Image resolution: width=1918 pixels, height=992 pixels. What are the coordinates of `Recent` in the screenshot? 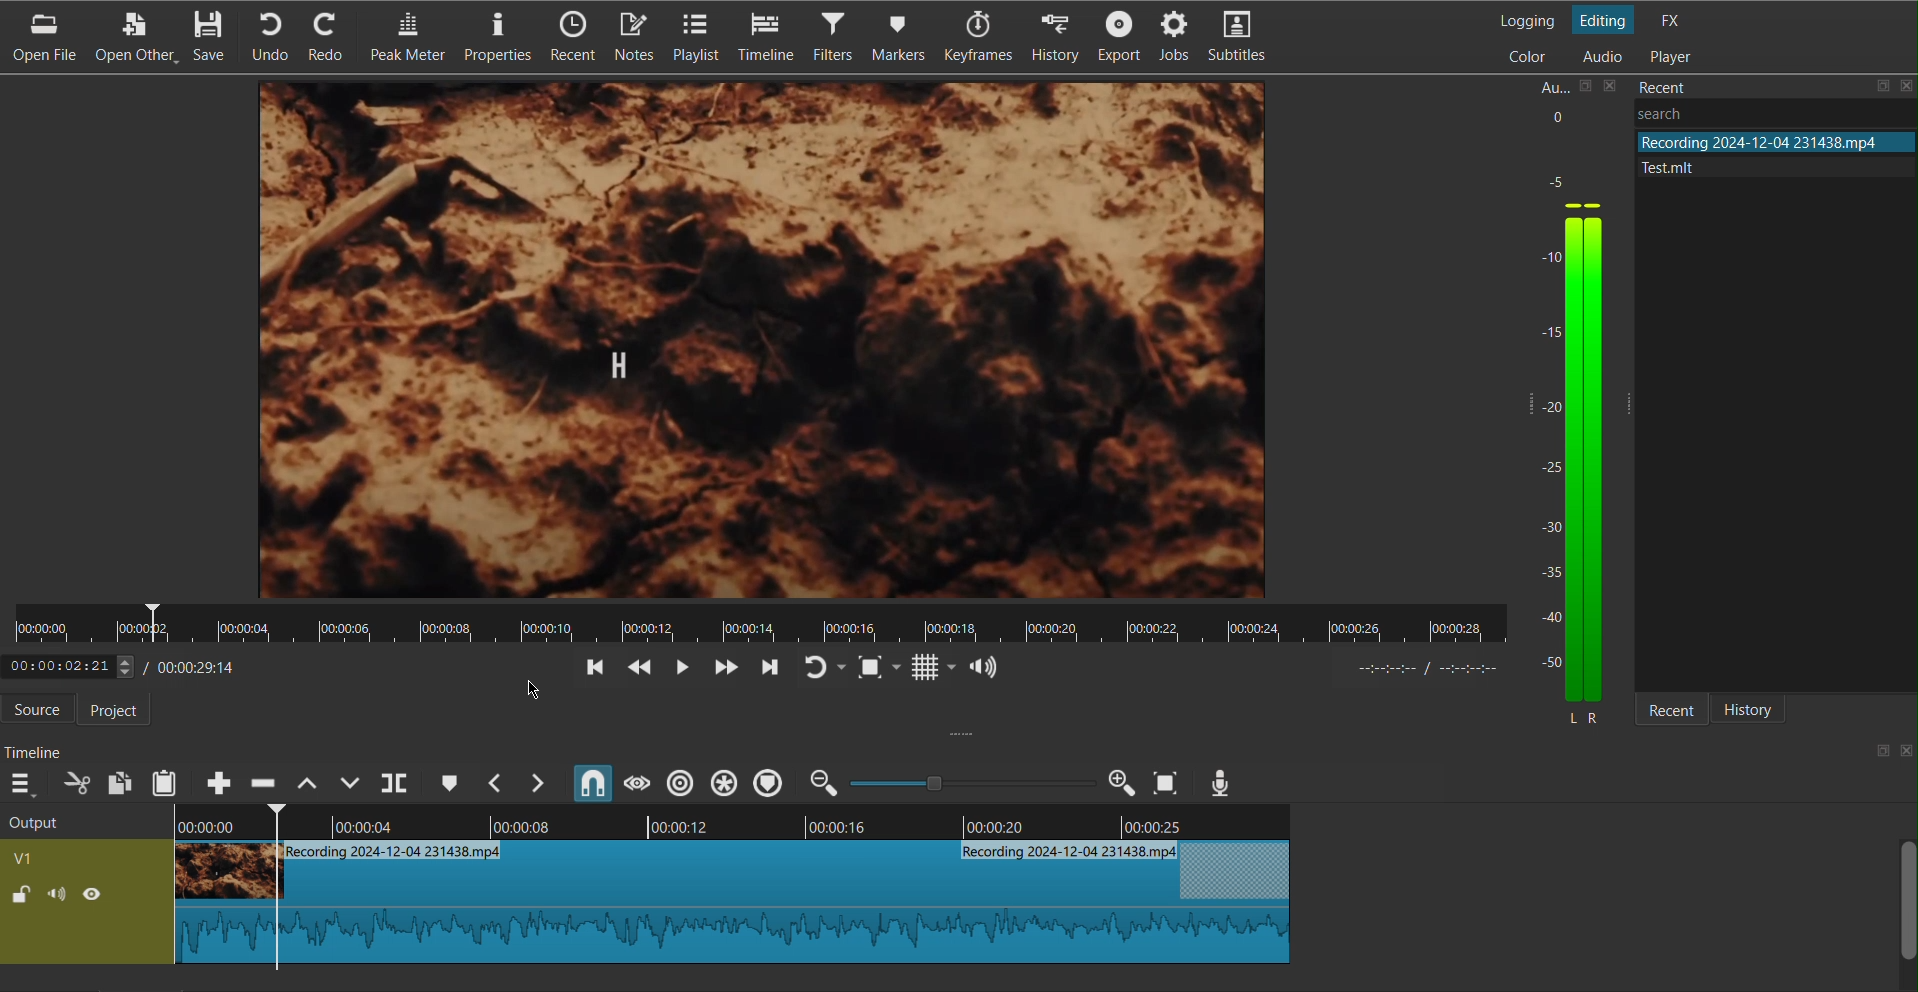 It's located at (1673, 711).